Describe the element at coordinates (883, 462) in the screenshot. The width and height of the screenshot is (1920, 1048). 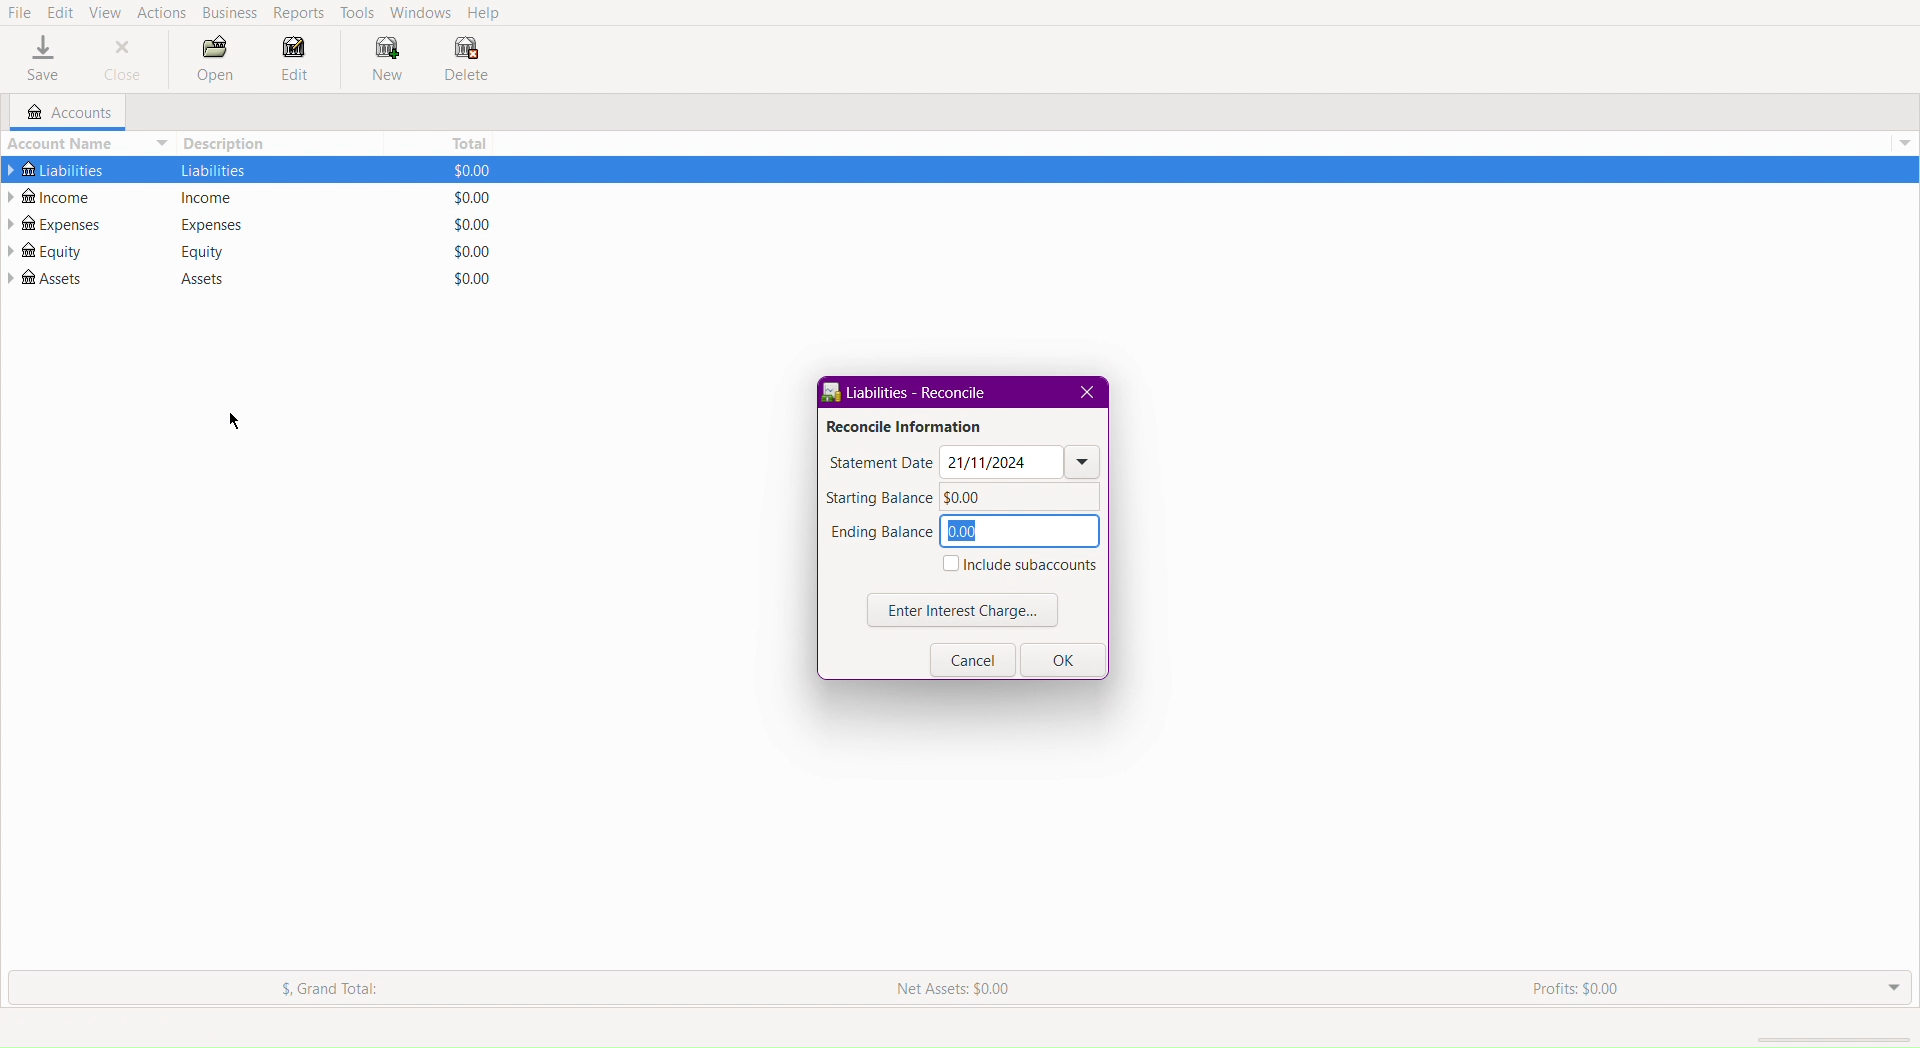
I see `Statement Date` at that location.